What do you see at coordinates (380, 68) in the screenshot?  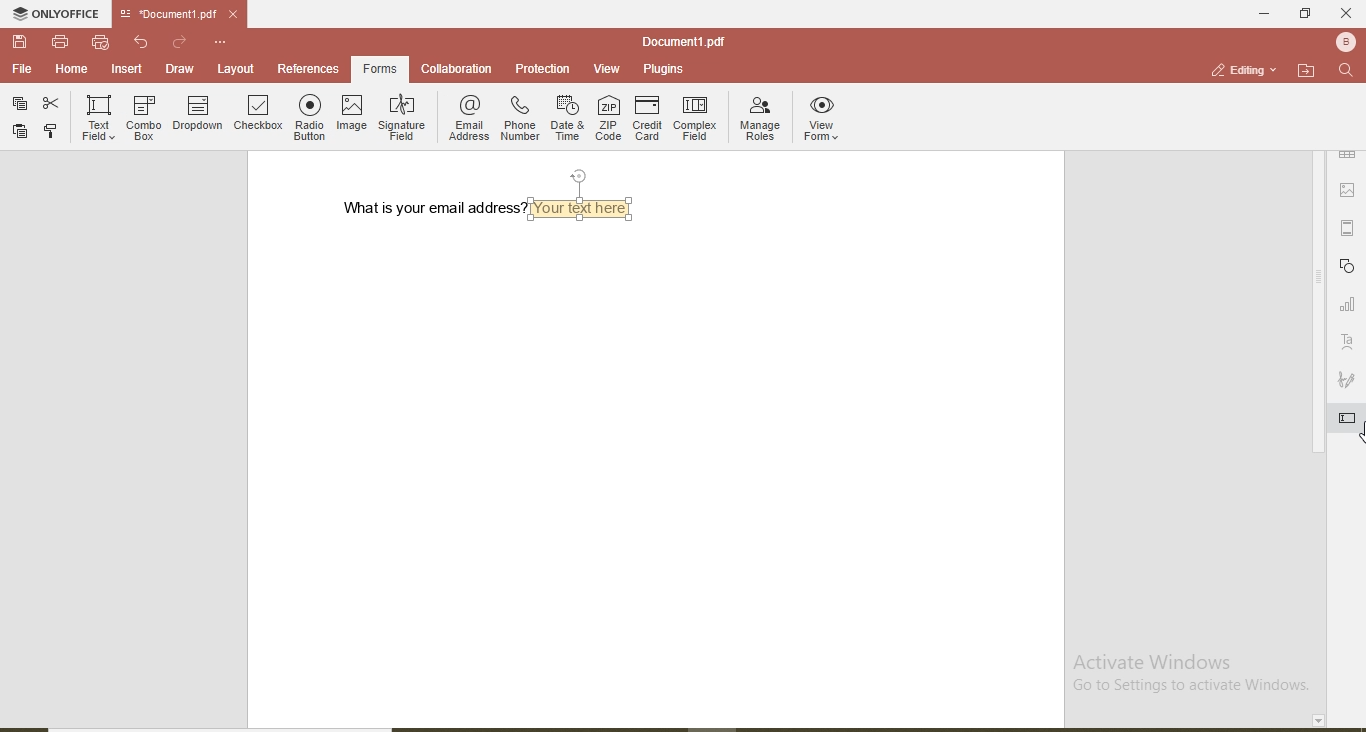 I see `forms` at bounding box center [380, 68].